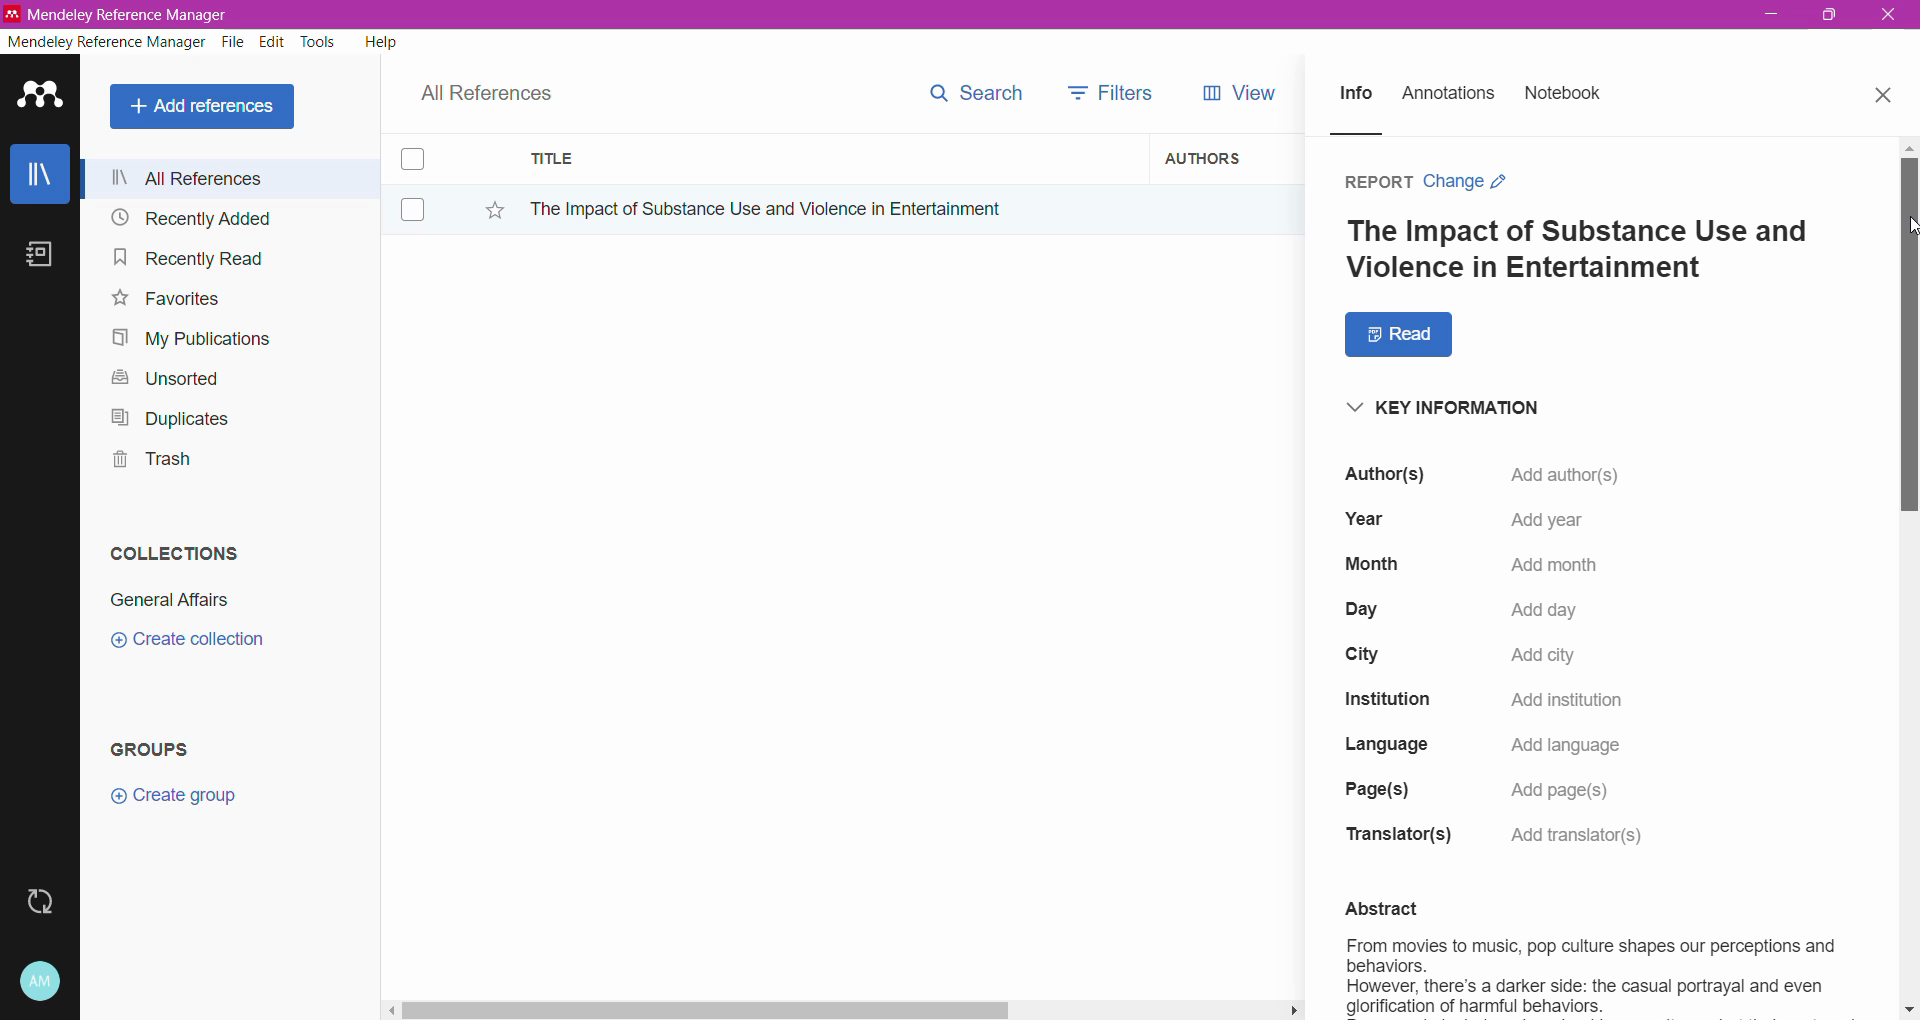 Image resolution: width=1920 pixels, height=1020 pixels. Describe the element at coordinates (164, 299) in the screenshot. I see `Favorites` at that location.